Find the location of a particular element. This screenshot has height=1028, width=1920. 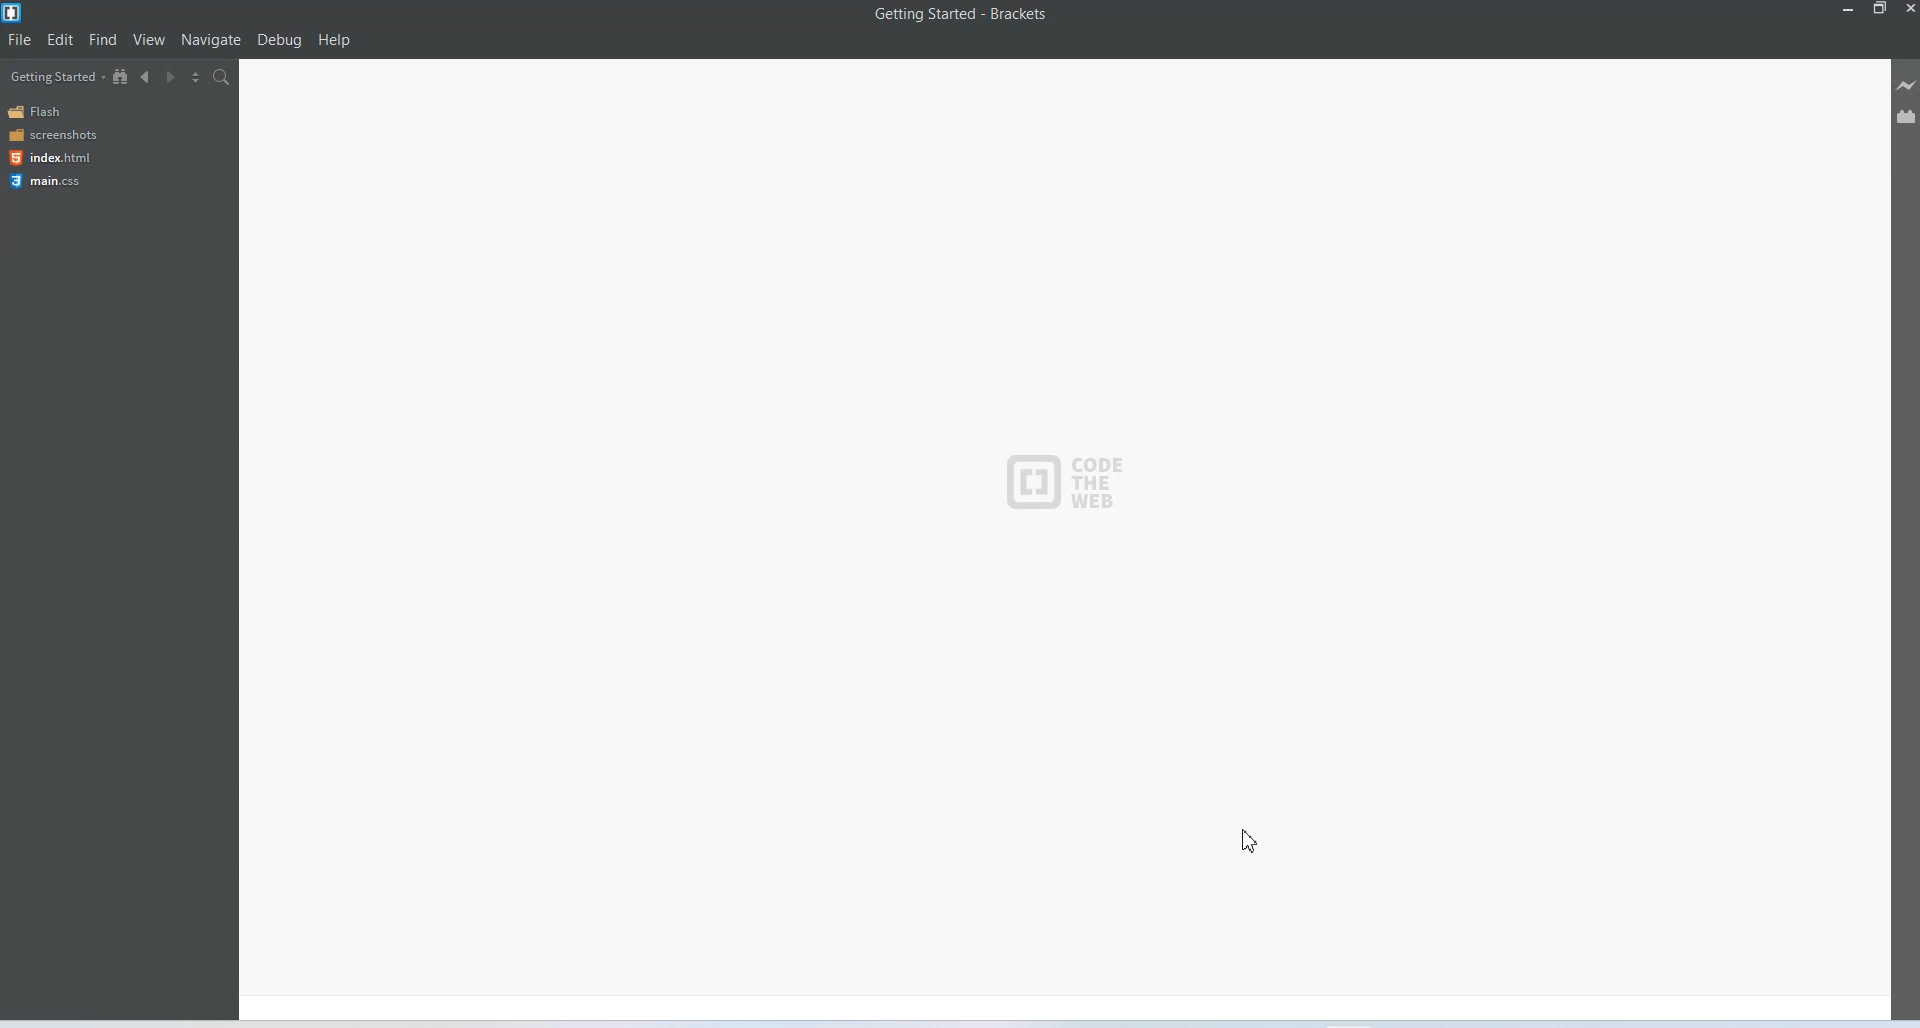

Navigate Backwards is located at coordinates (147, 77).